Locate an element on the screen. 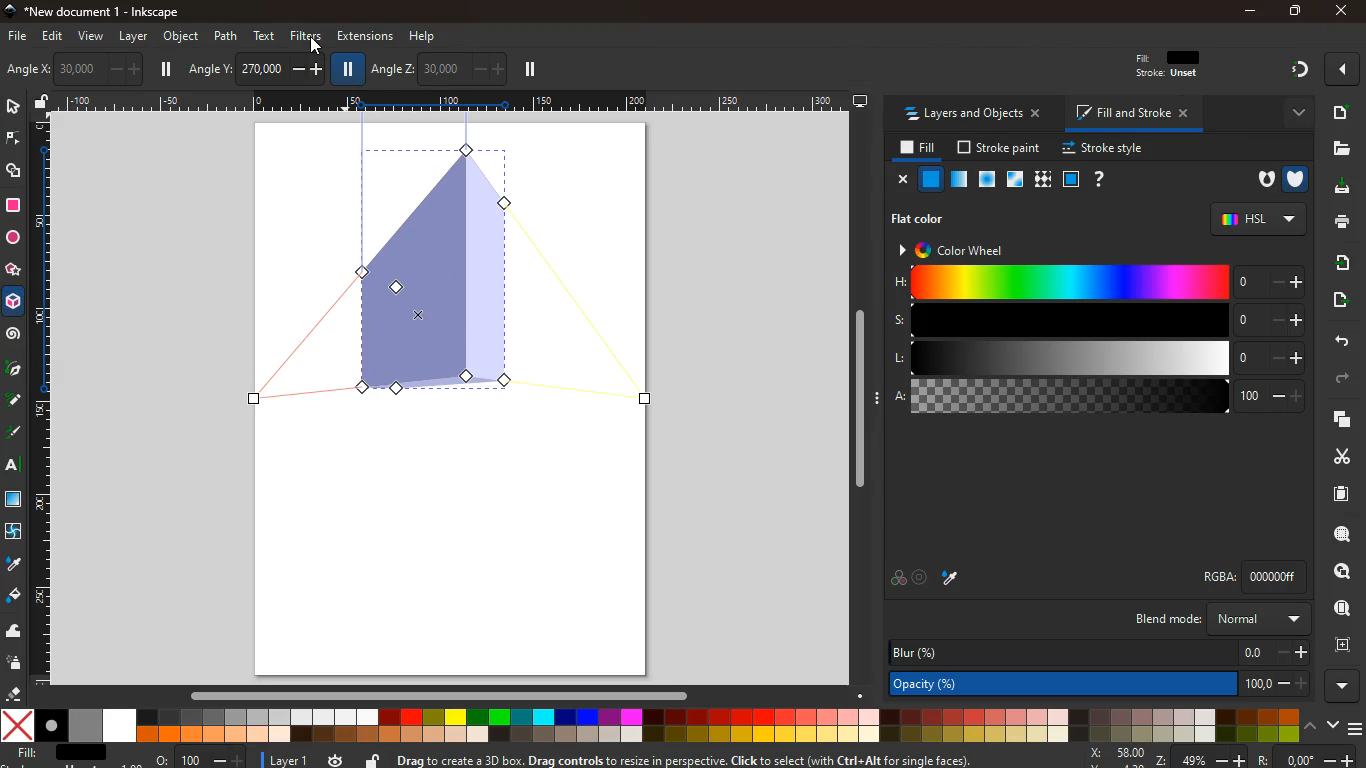 The height and width of the screenshot is (768, 1366). pause is located at coordinates (529, 70).